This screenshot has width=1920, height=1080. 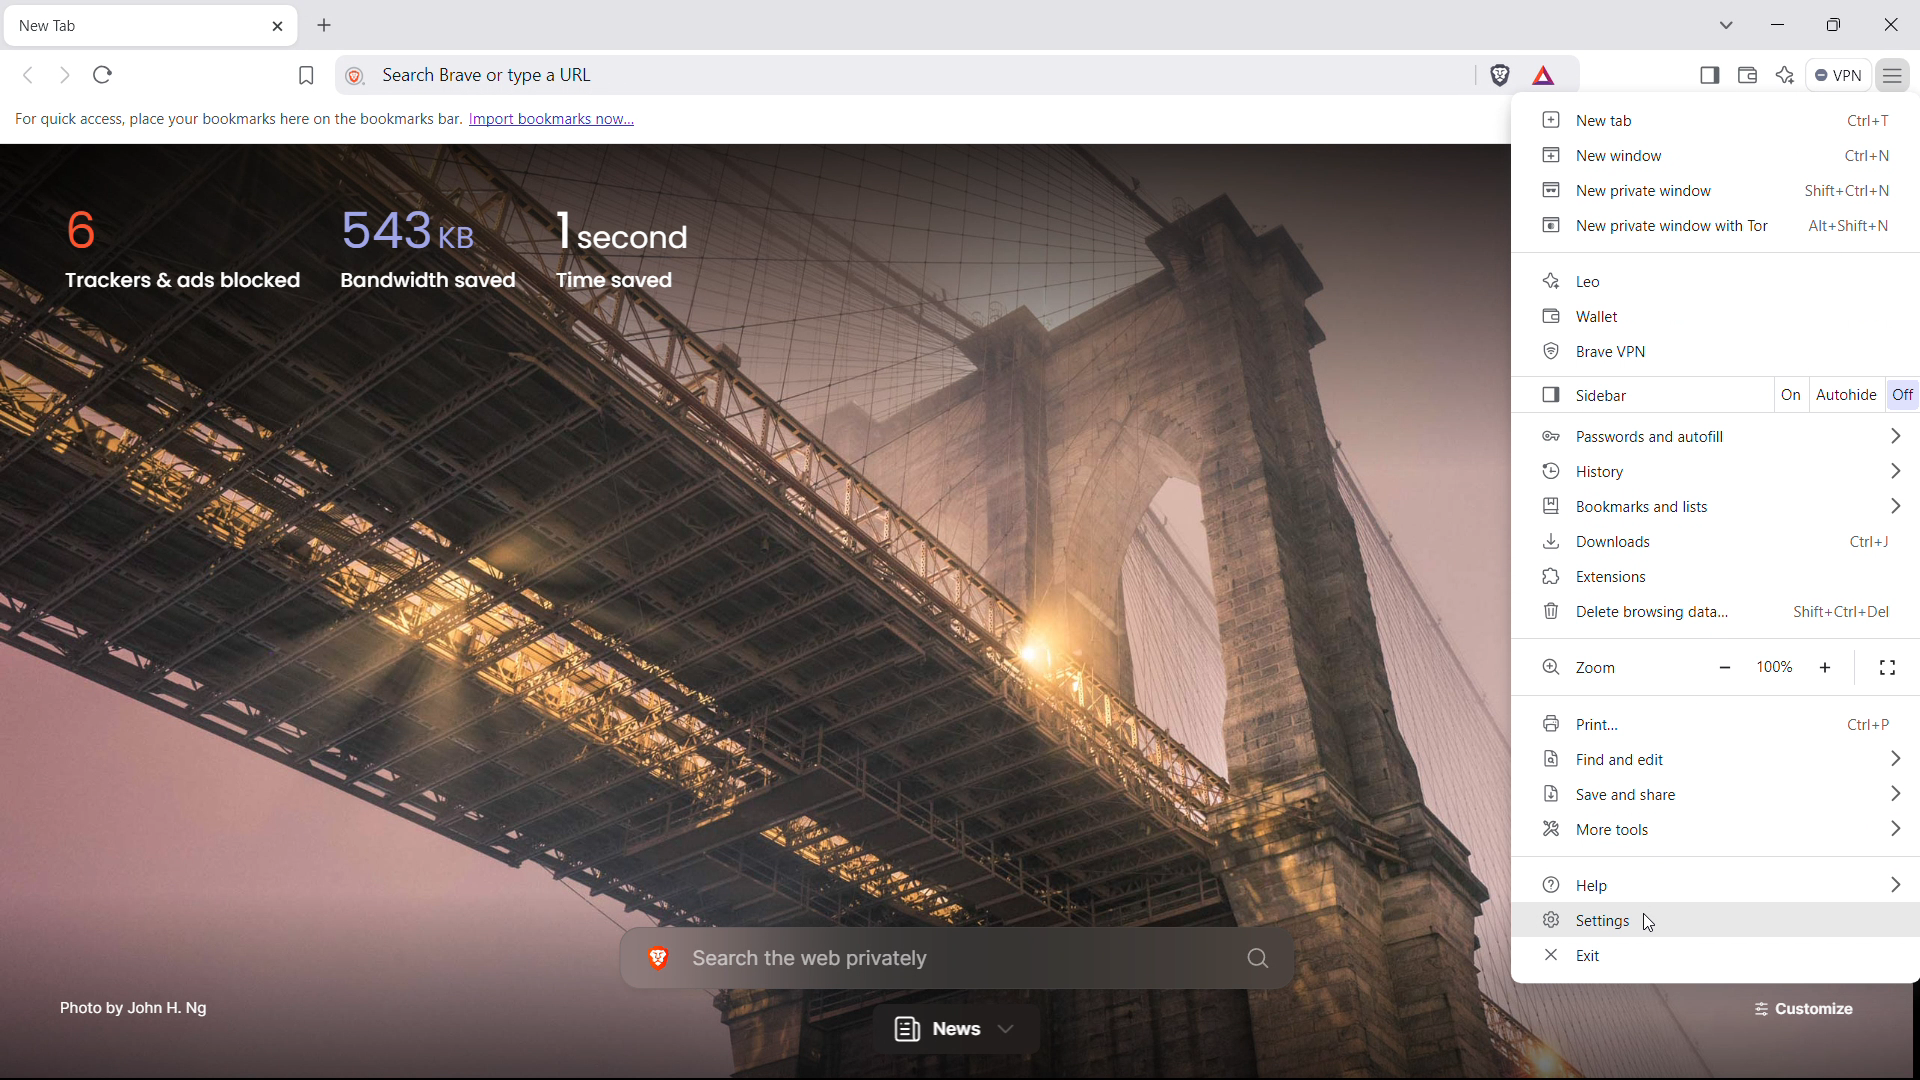 What do you see at coordinates (1713, 226) in the screenshot?
I see `new private window with tor` at bounding box center [1713, 226].